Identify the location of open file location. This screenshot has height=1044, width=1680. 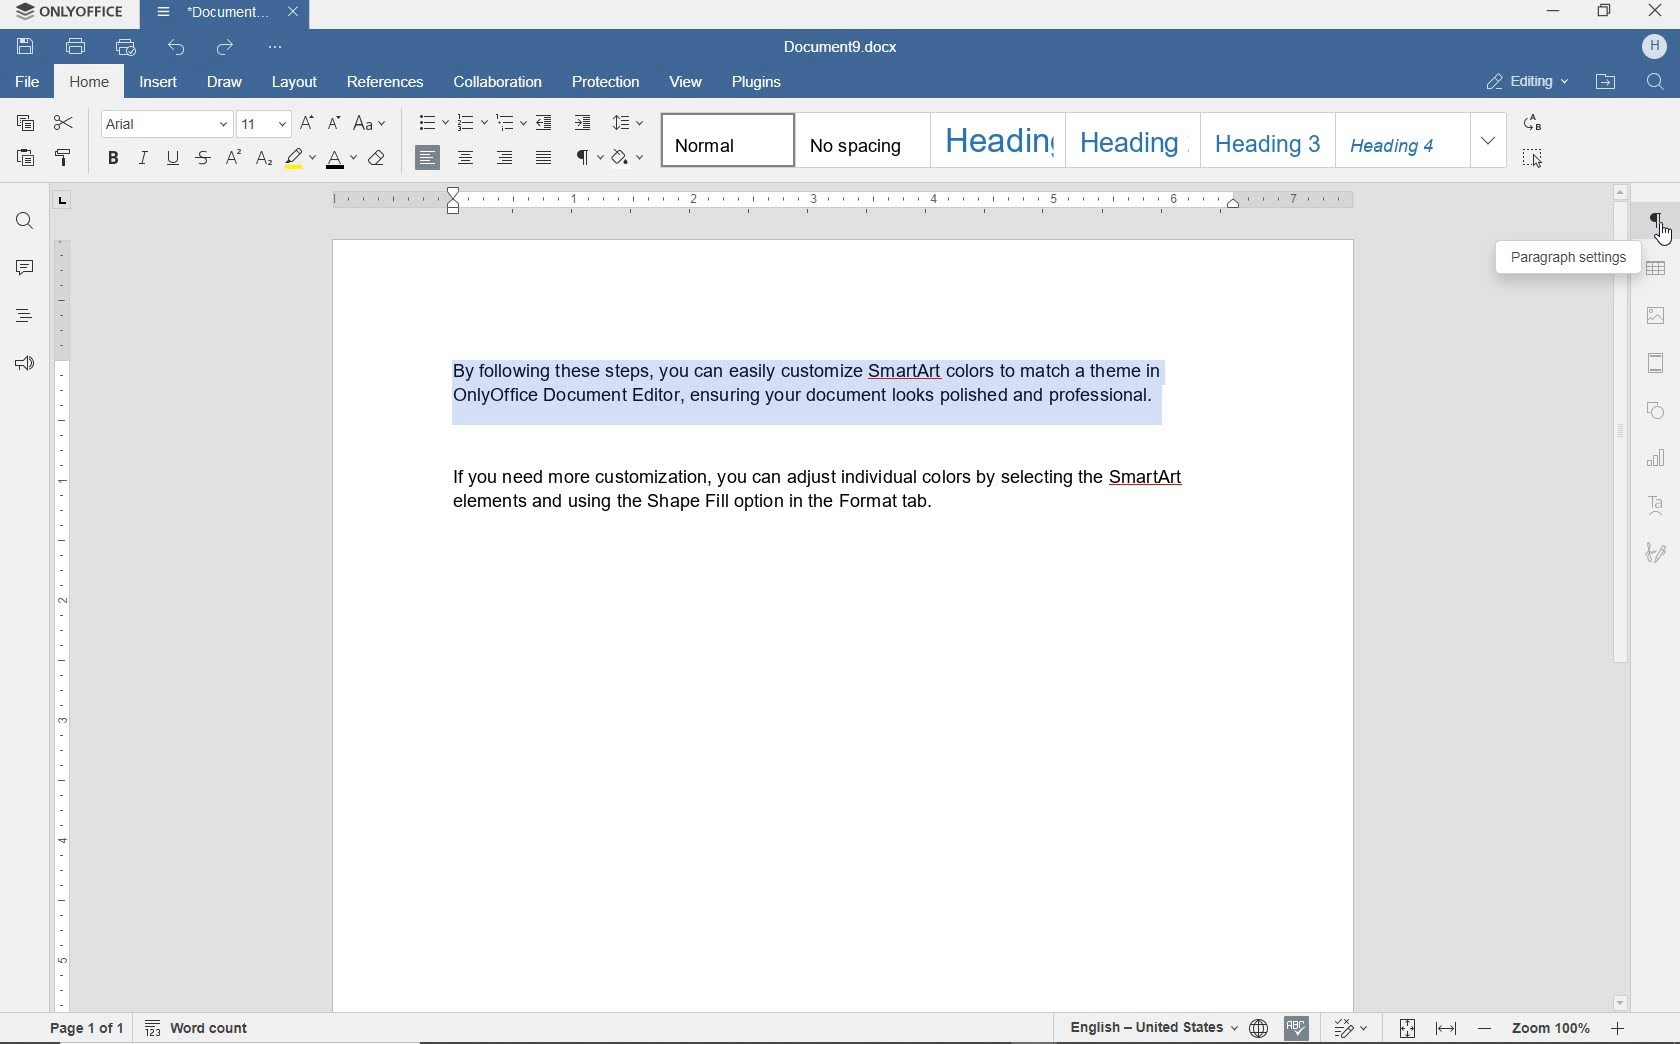
(1605, 83).